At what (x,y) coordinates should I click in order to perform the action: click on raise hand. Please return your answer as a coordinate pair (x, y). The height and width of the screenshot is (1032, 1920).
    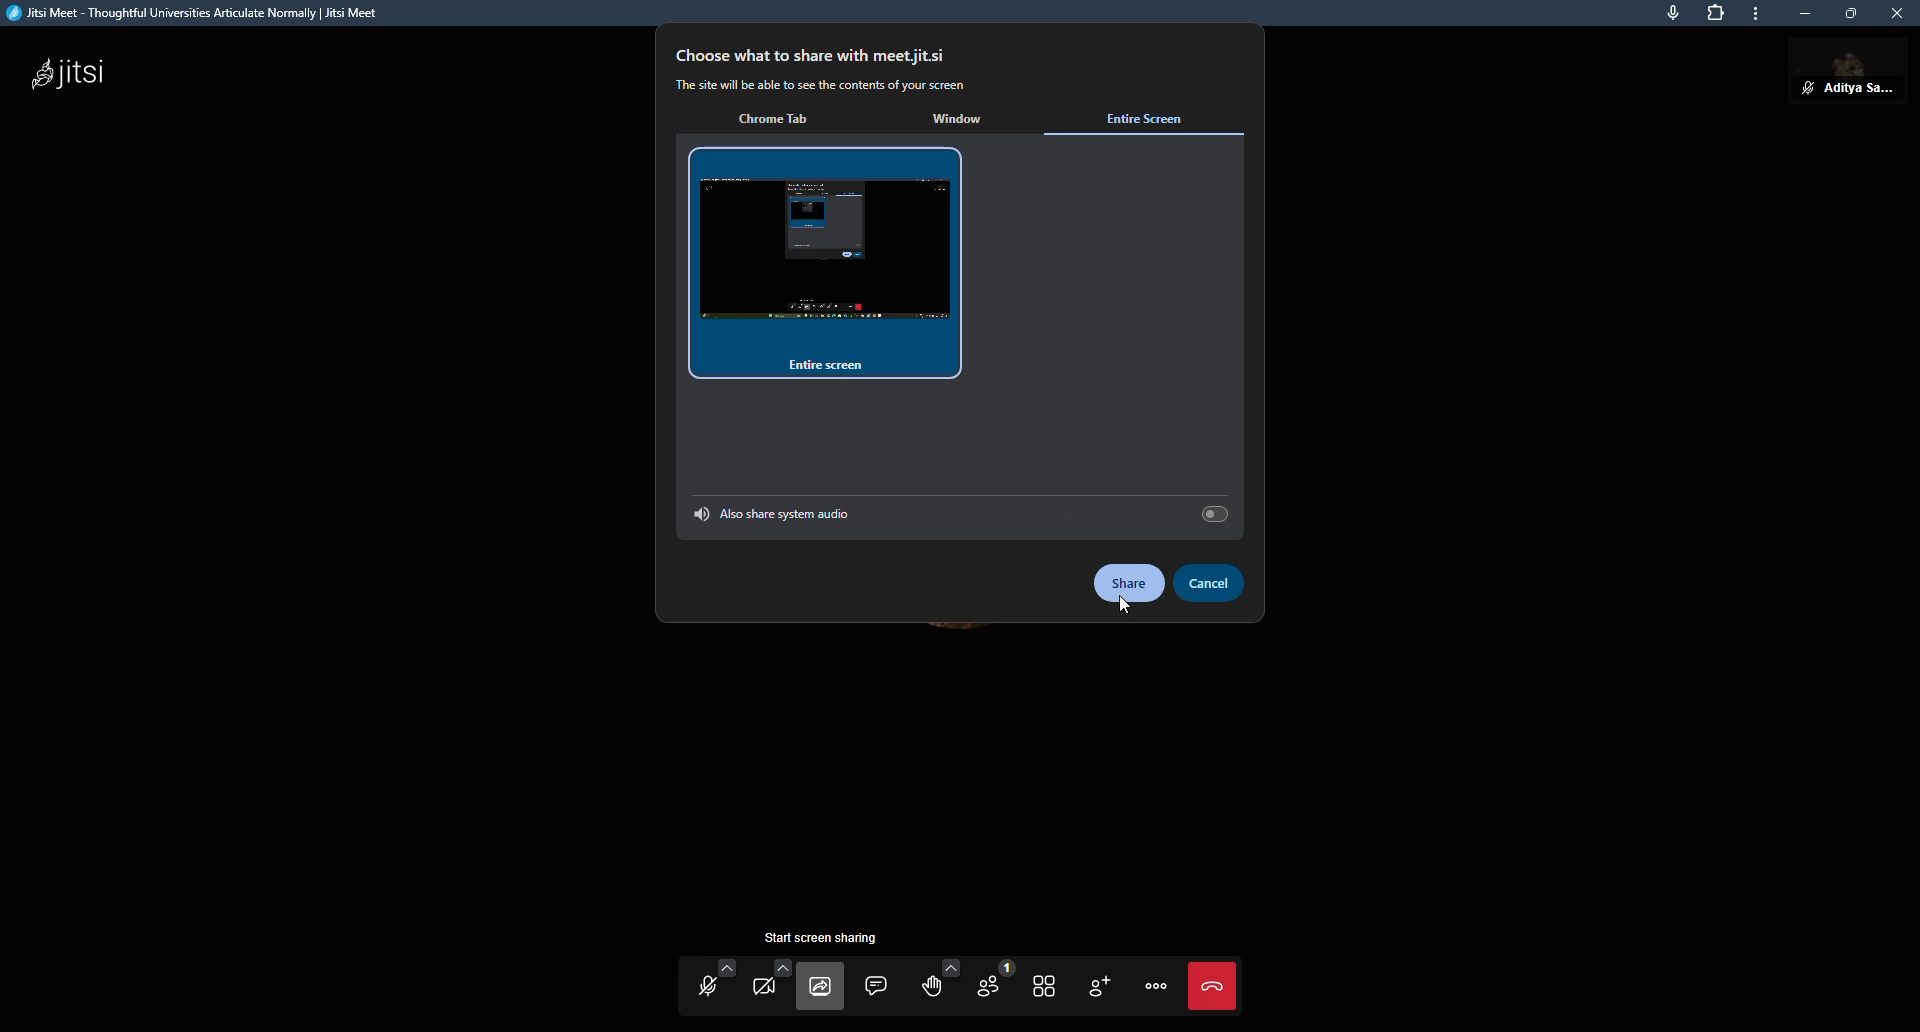
    Looking at the image, I should click on (933, 987).